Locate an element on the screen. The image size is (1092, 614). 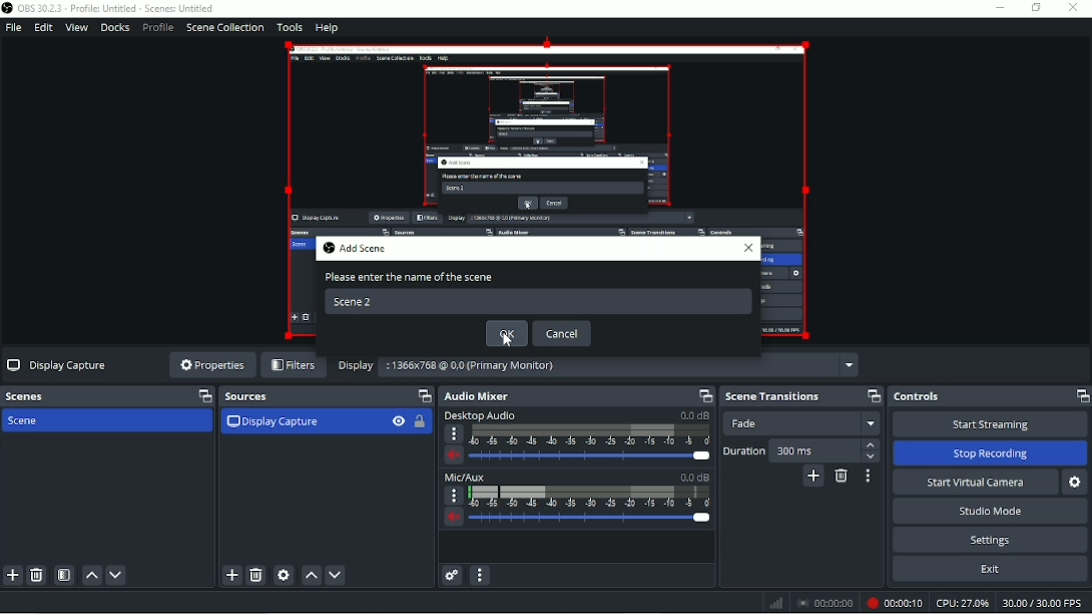
Add scene is located at coordinates (12, 576).